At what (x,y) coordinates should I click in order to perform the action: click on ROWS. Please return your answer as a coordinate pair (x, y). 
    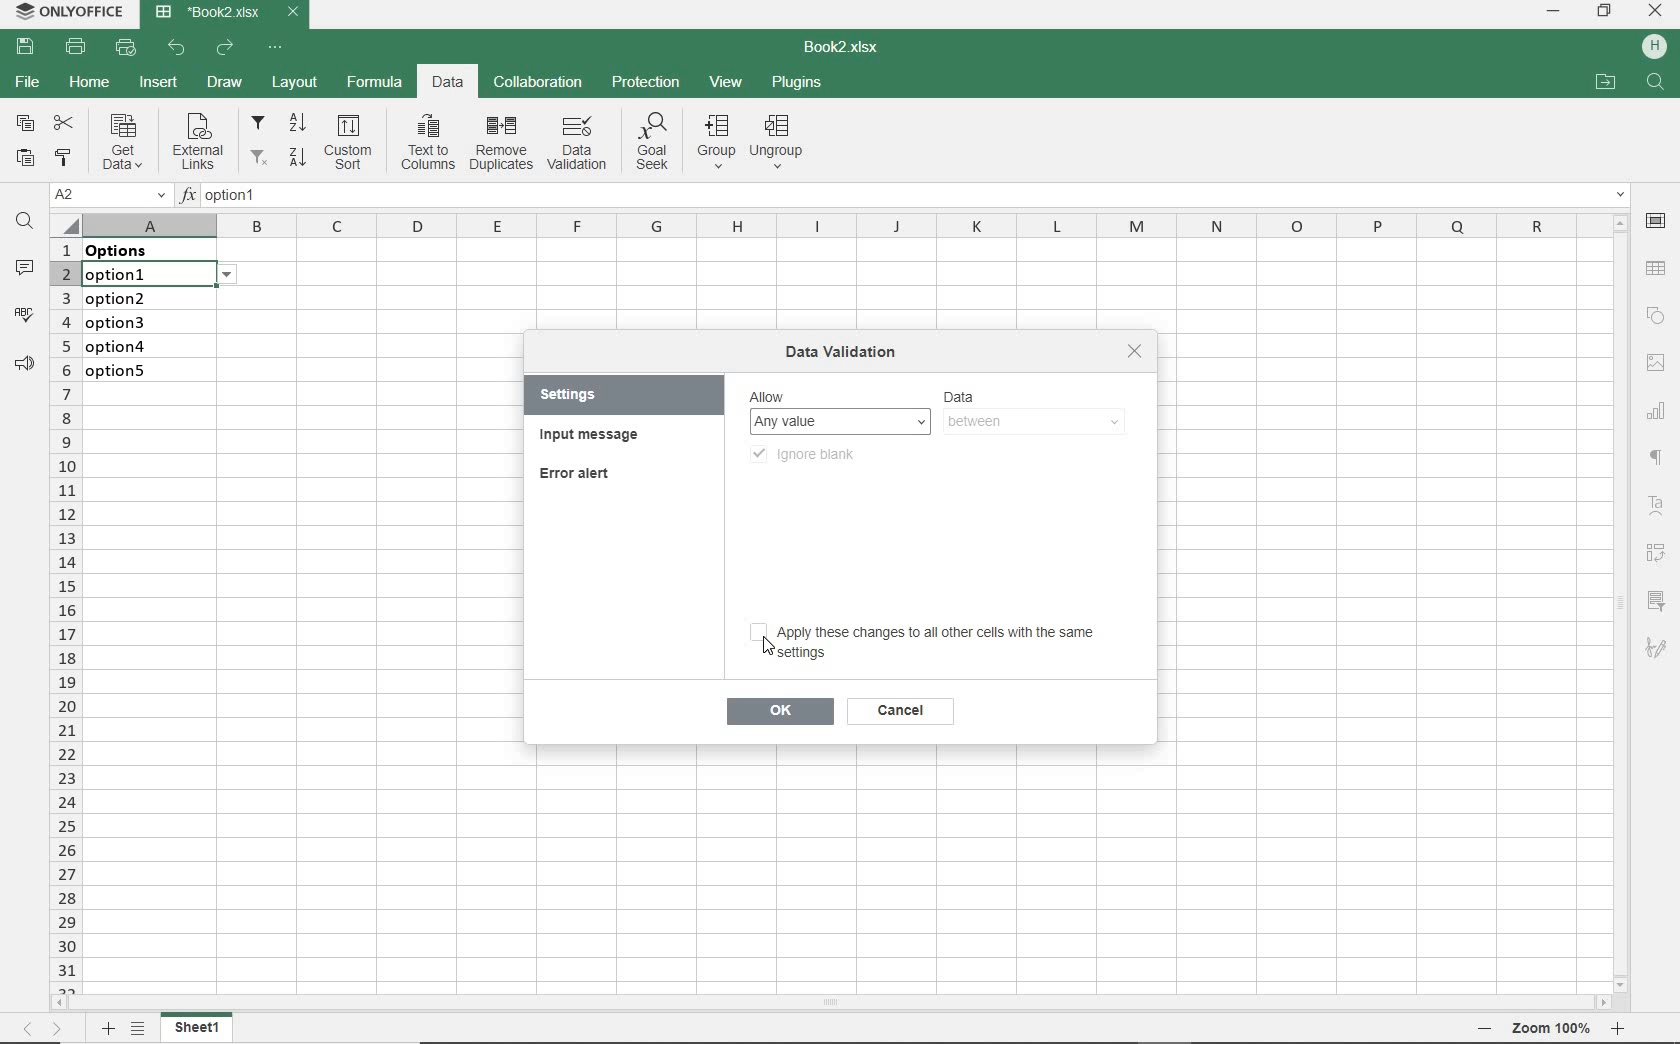
    Looking at the image, I should click on (64, 615).